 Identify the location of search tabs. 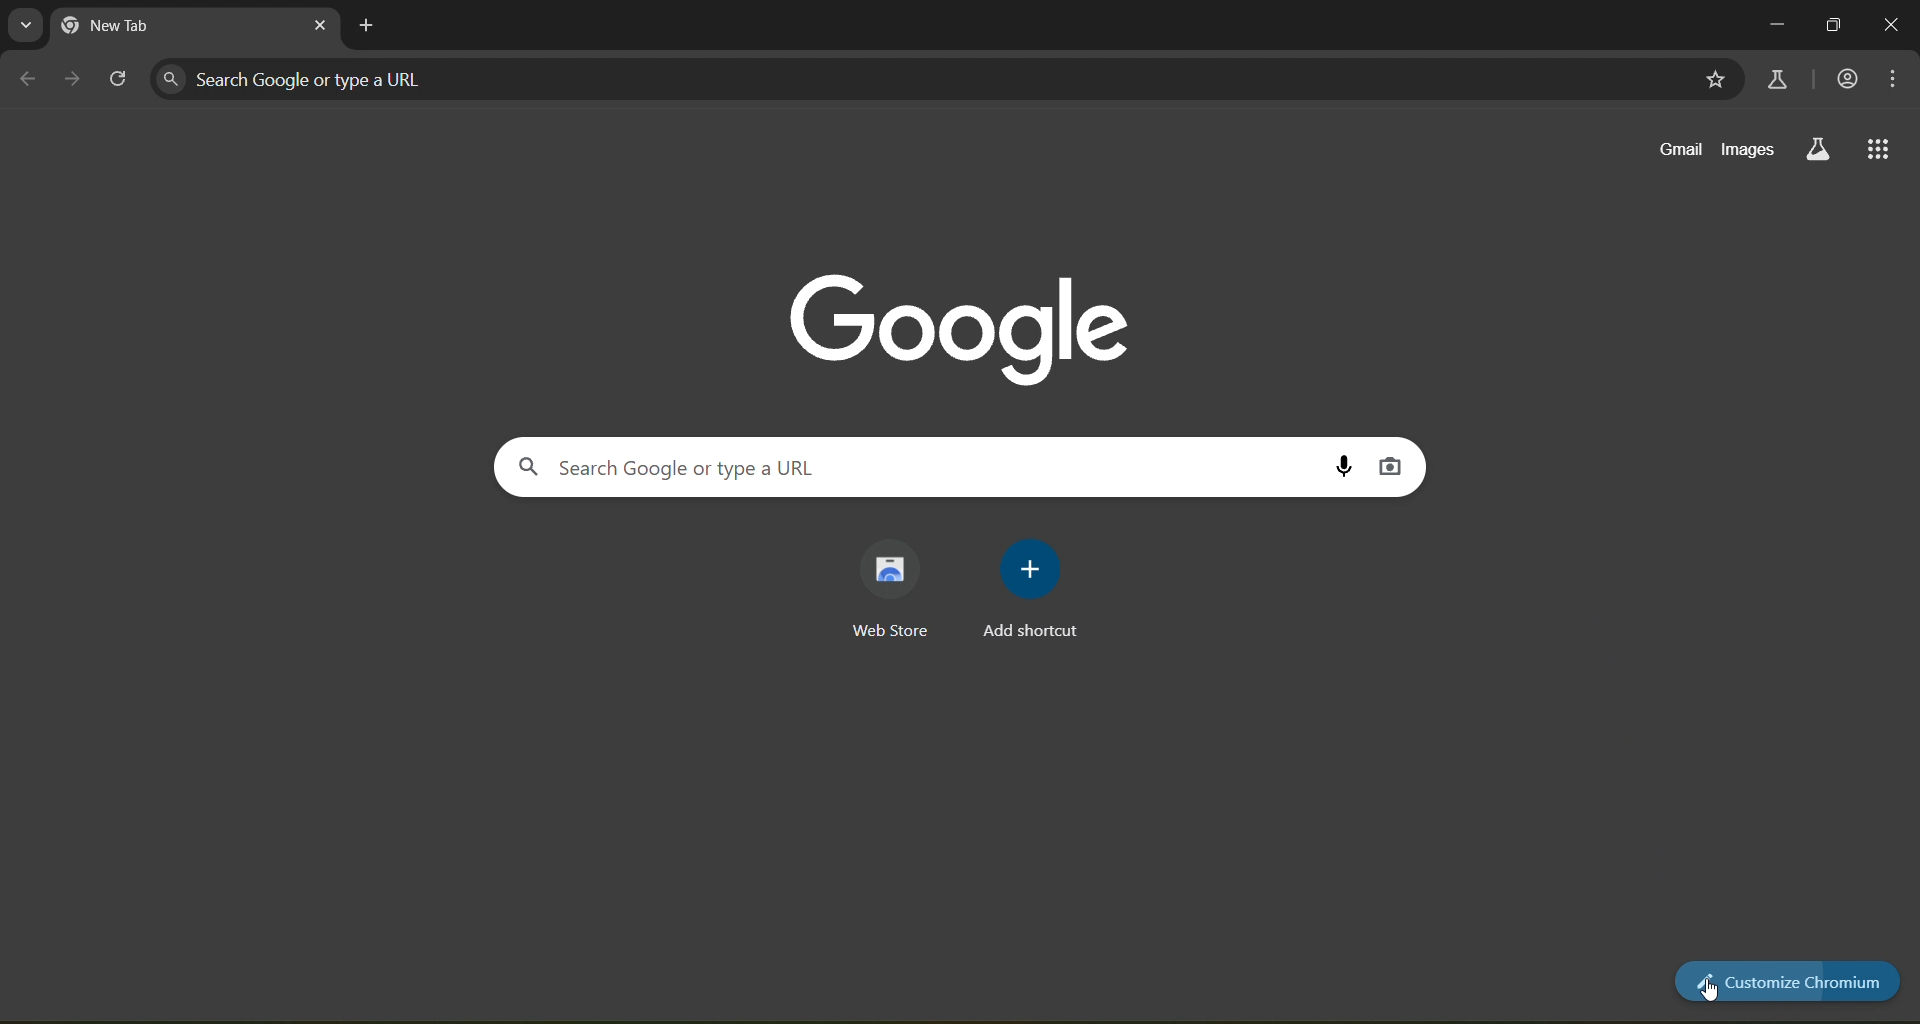
(25, 24).